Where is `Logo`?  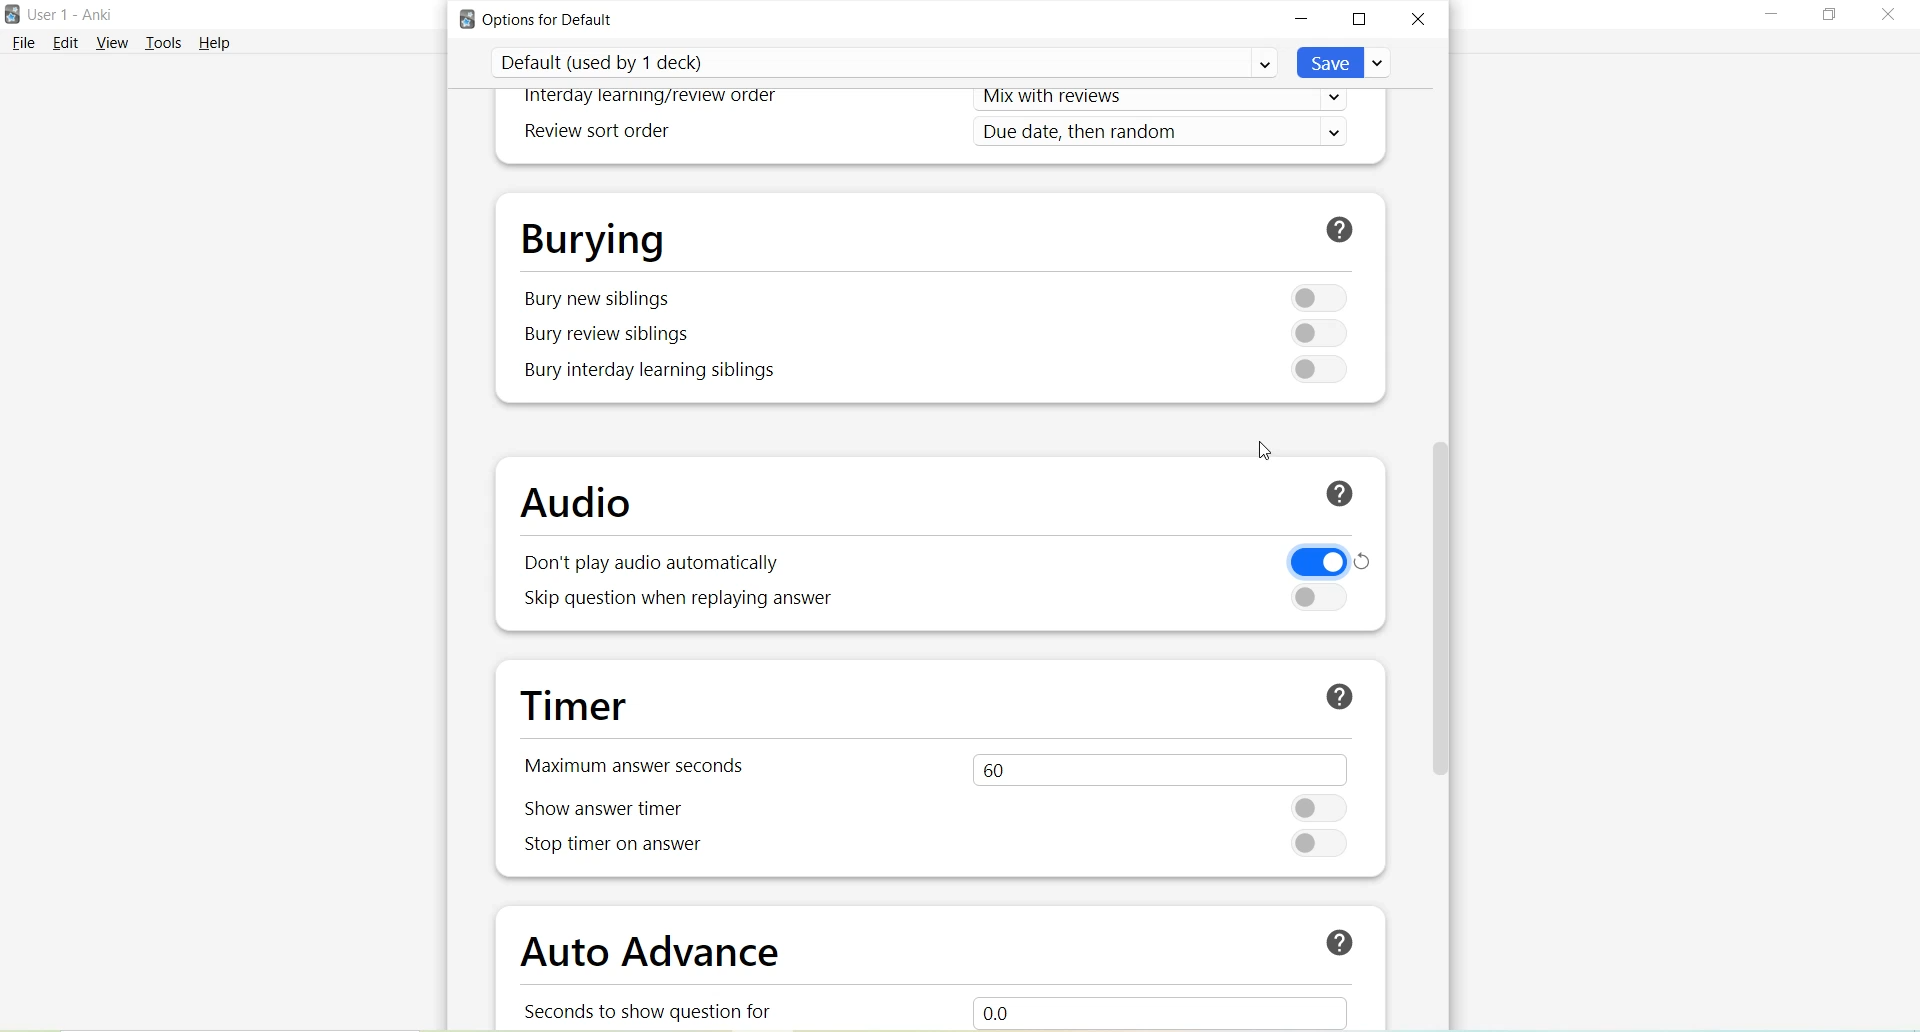 Logo is located at coordinates (12, 15).